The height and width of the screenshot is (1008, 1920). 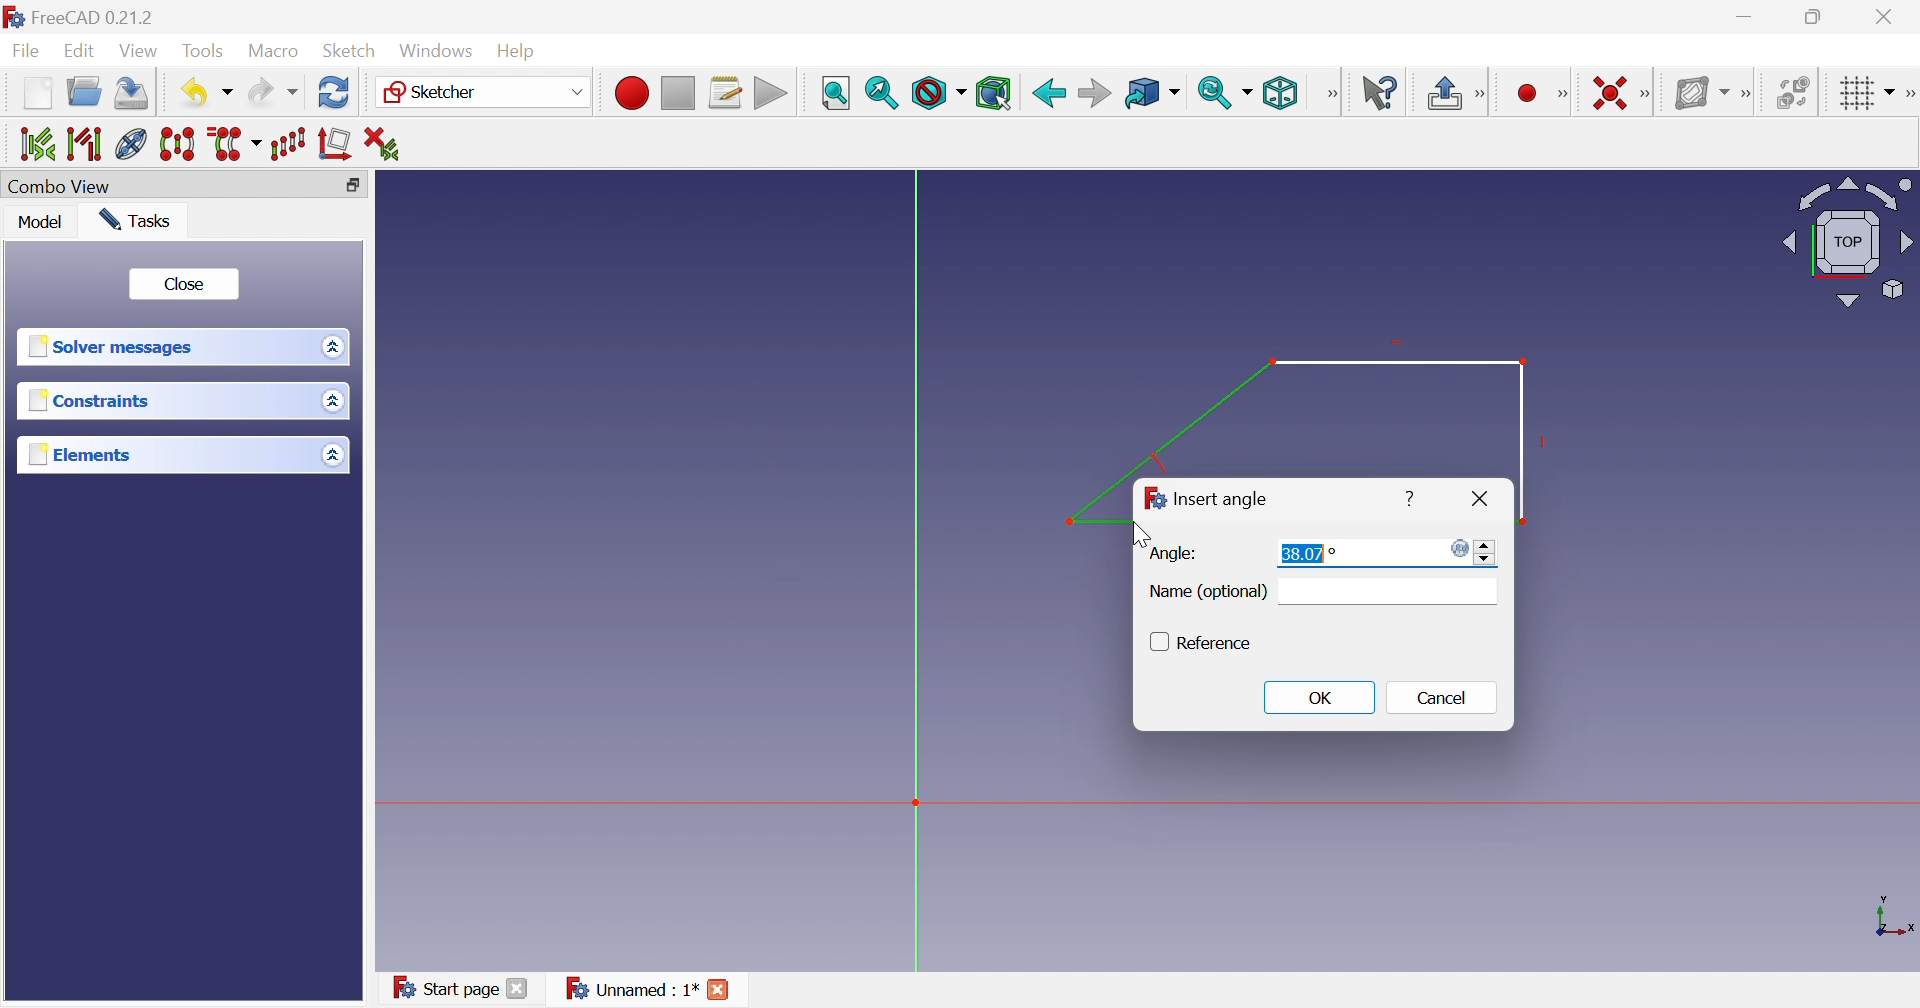 I want to click on Enter an expression, so click(x=1455, y=548).